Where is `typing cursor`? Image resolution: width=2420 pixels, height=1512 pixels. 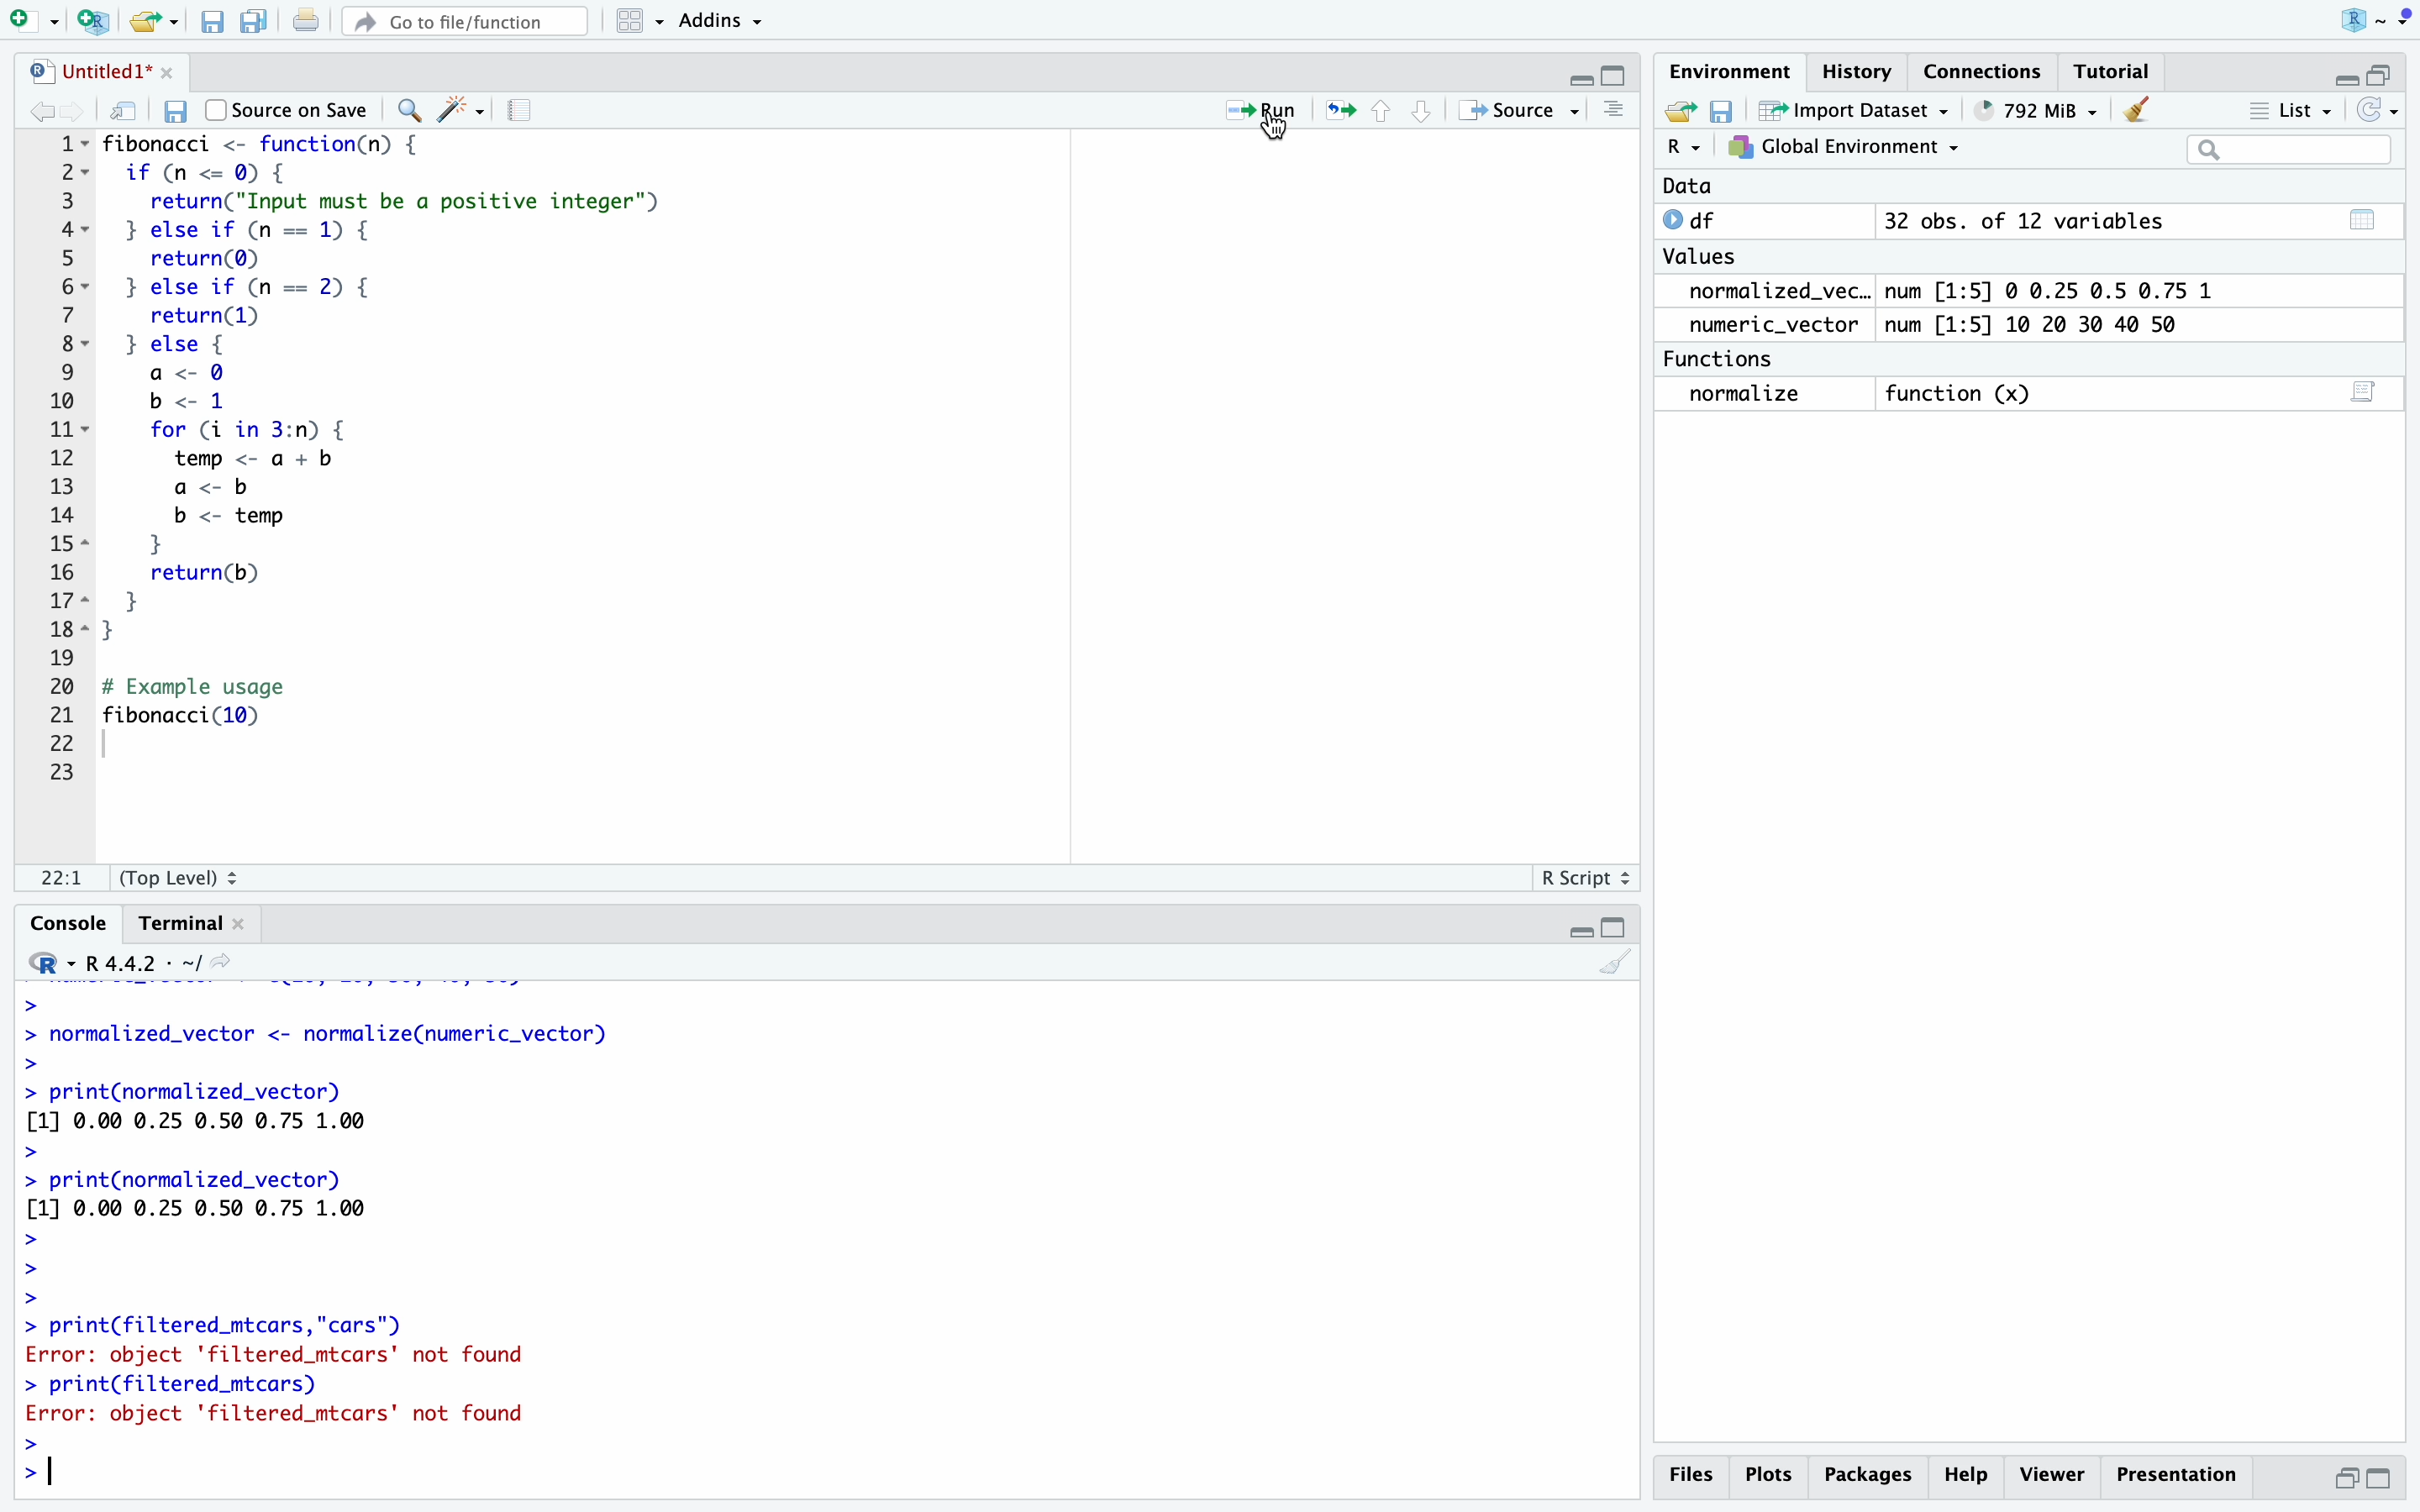 typing cursor is located at coordinates (76, 1477).